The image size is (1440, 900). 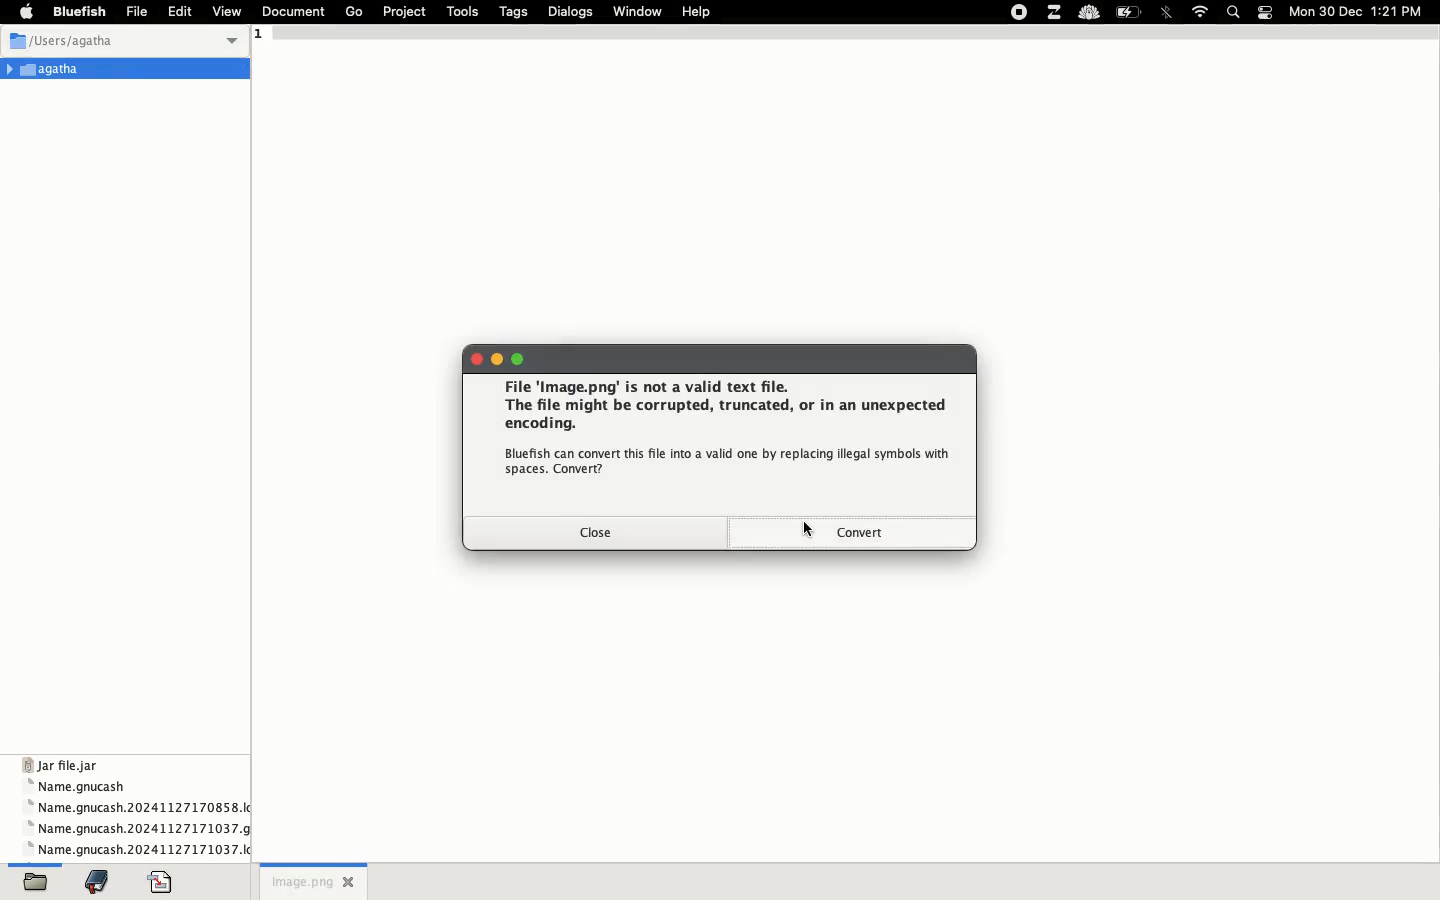 I want to click on close, so click(x=475, y=359).